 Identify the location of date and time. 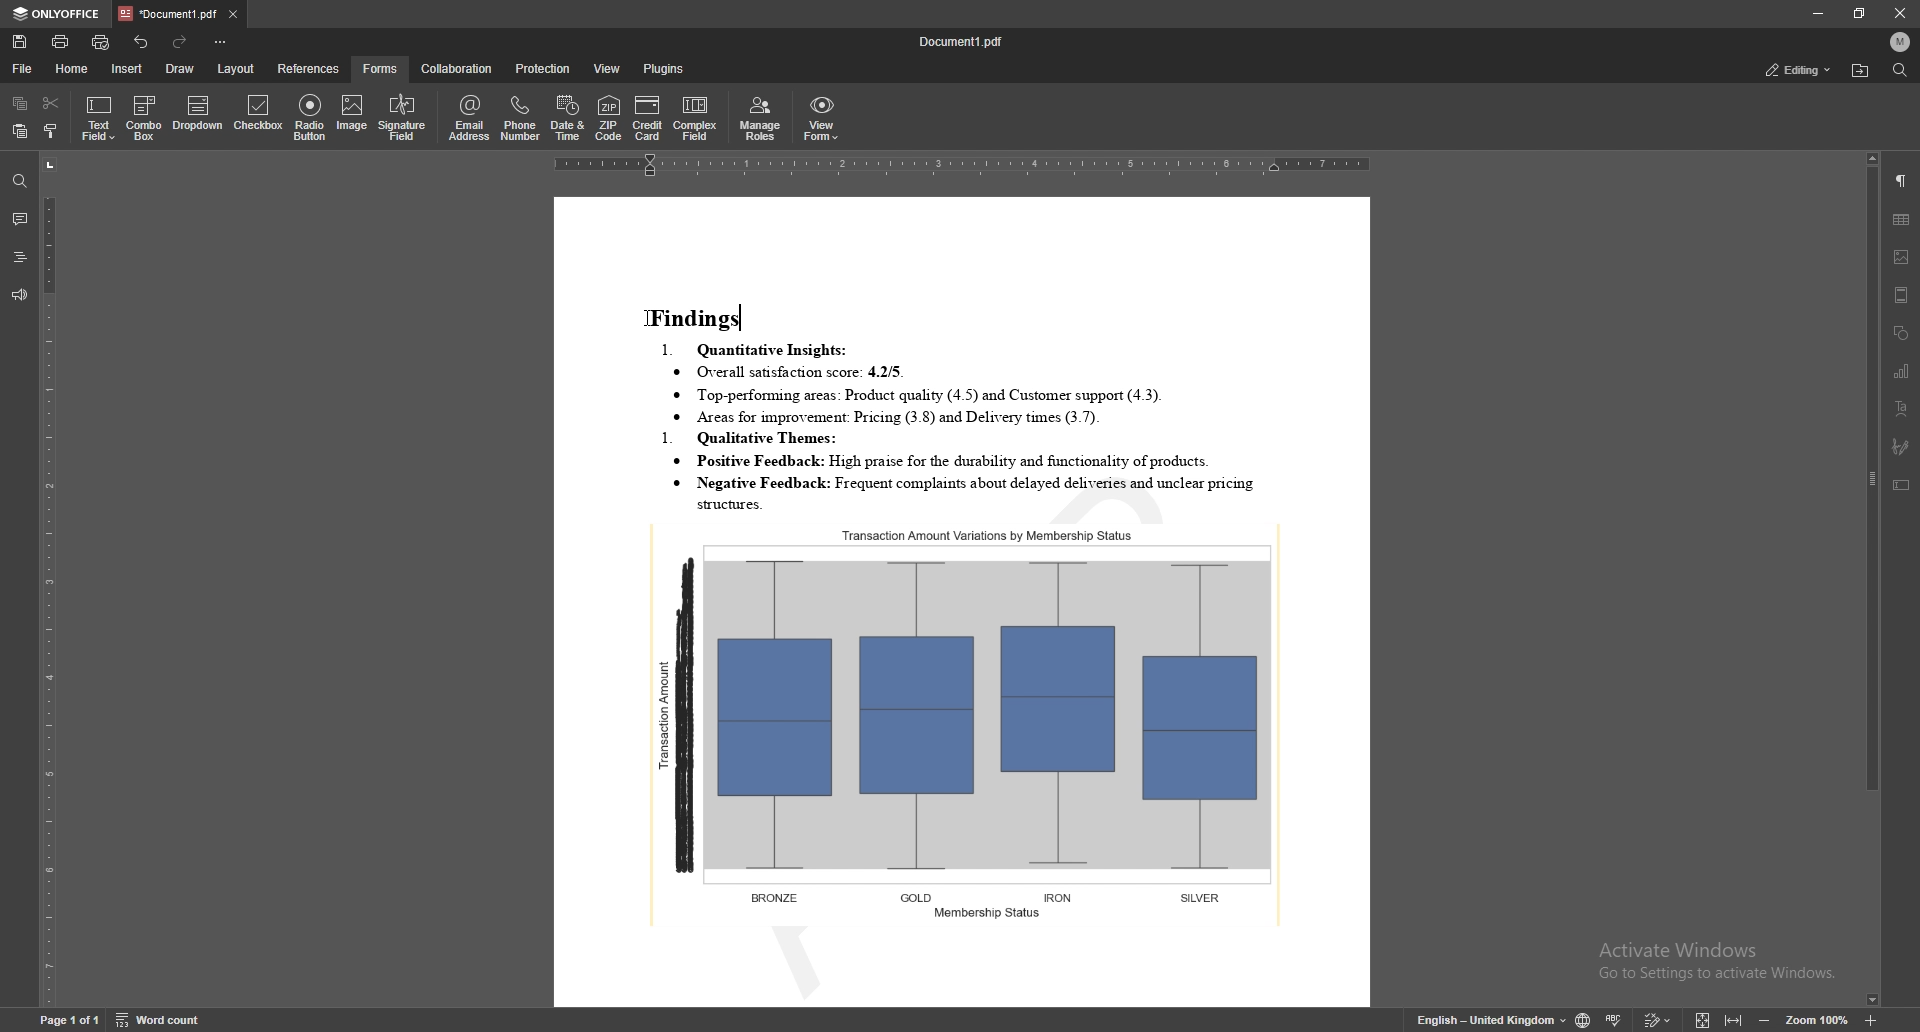
(567, 119).